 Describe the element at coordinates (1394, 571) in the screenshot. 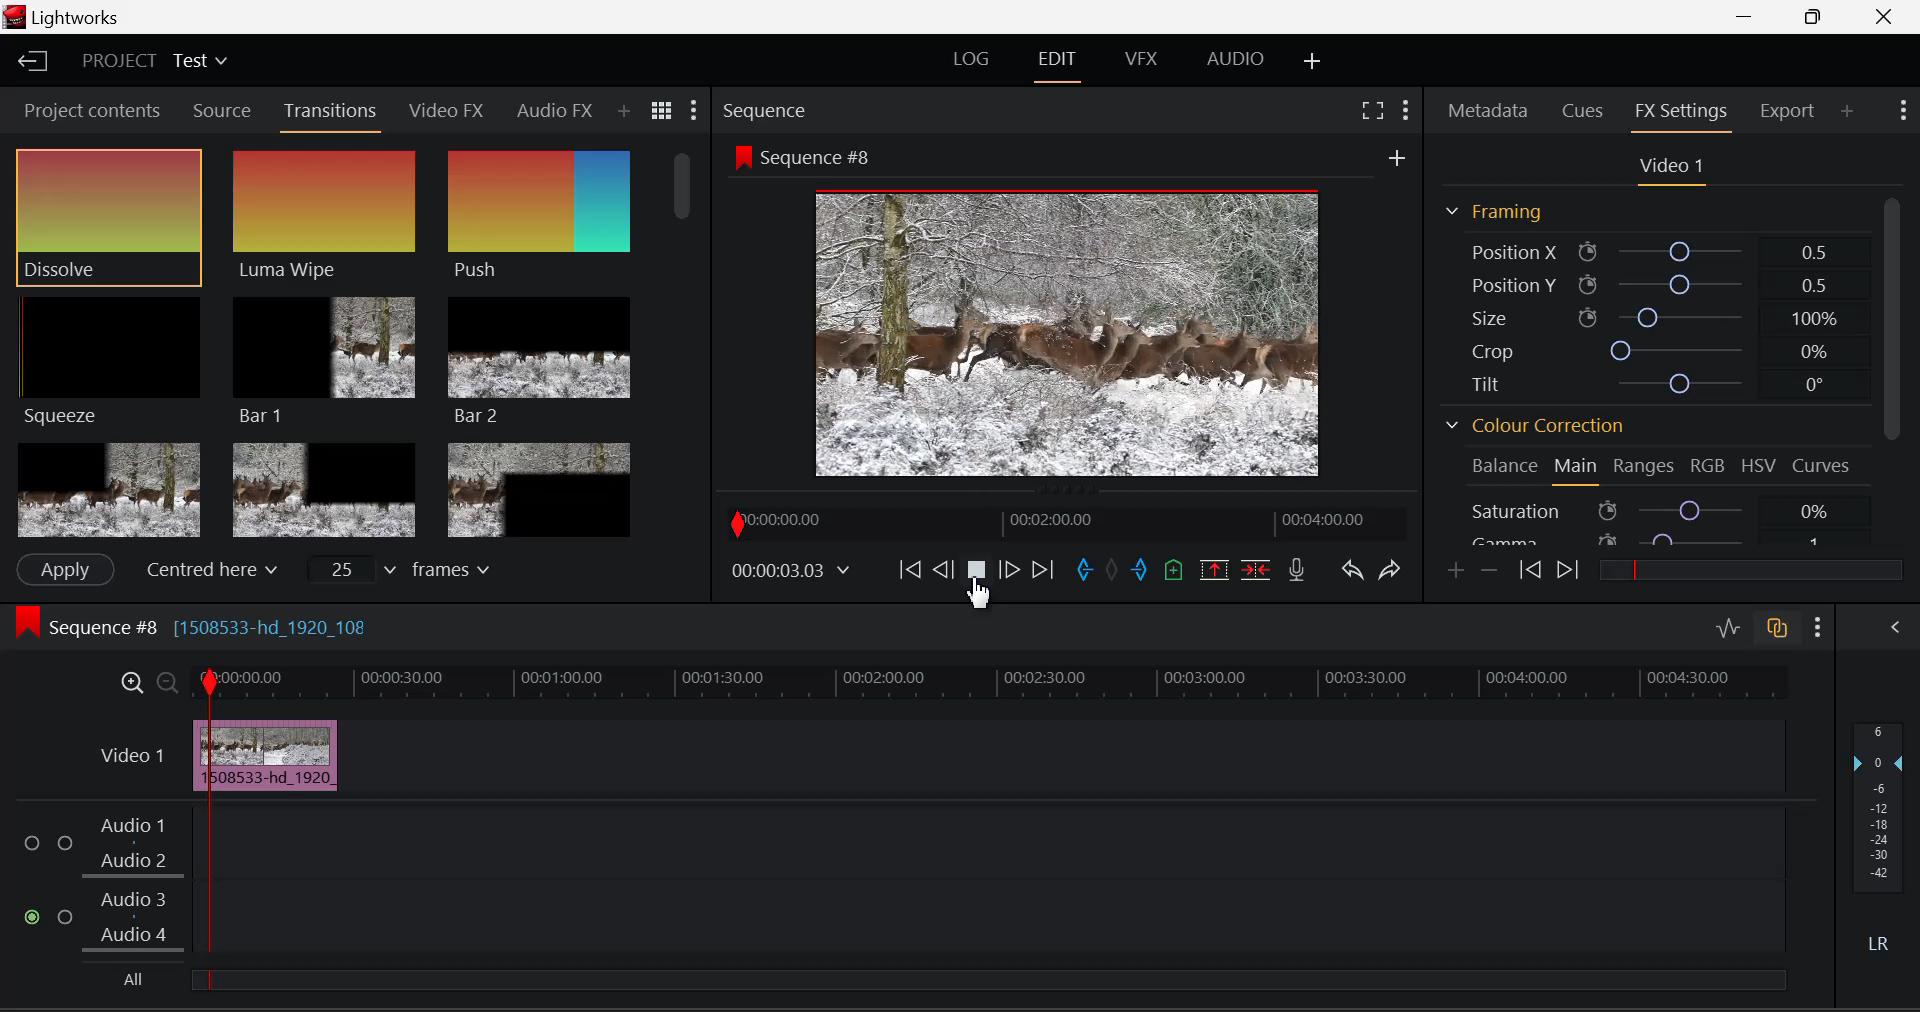

I see `Redo` at that location.